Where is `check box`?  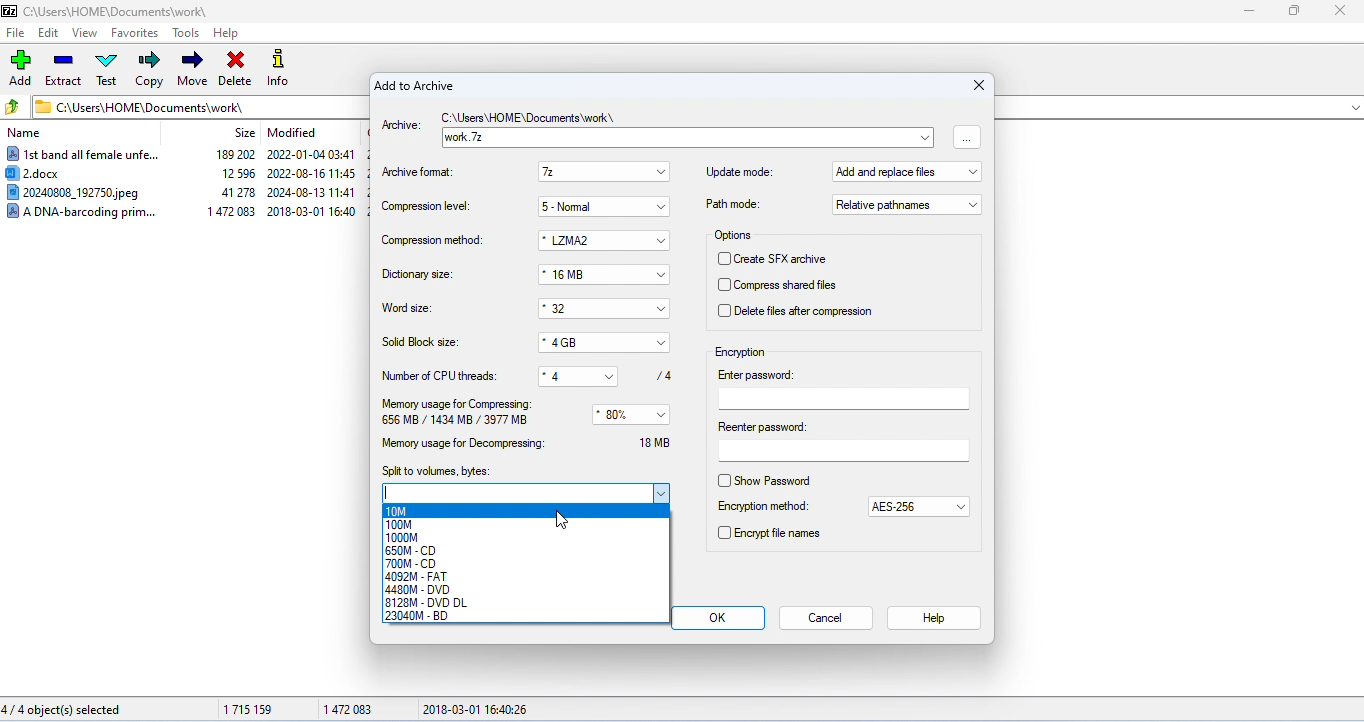
check box is located at coordinates (723, 481).